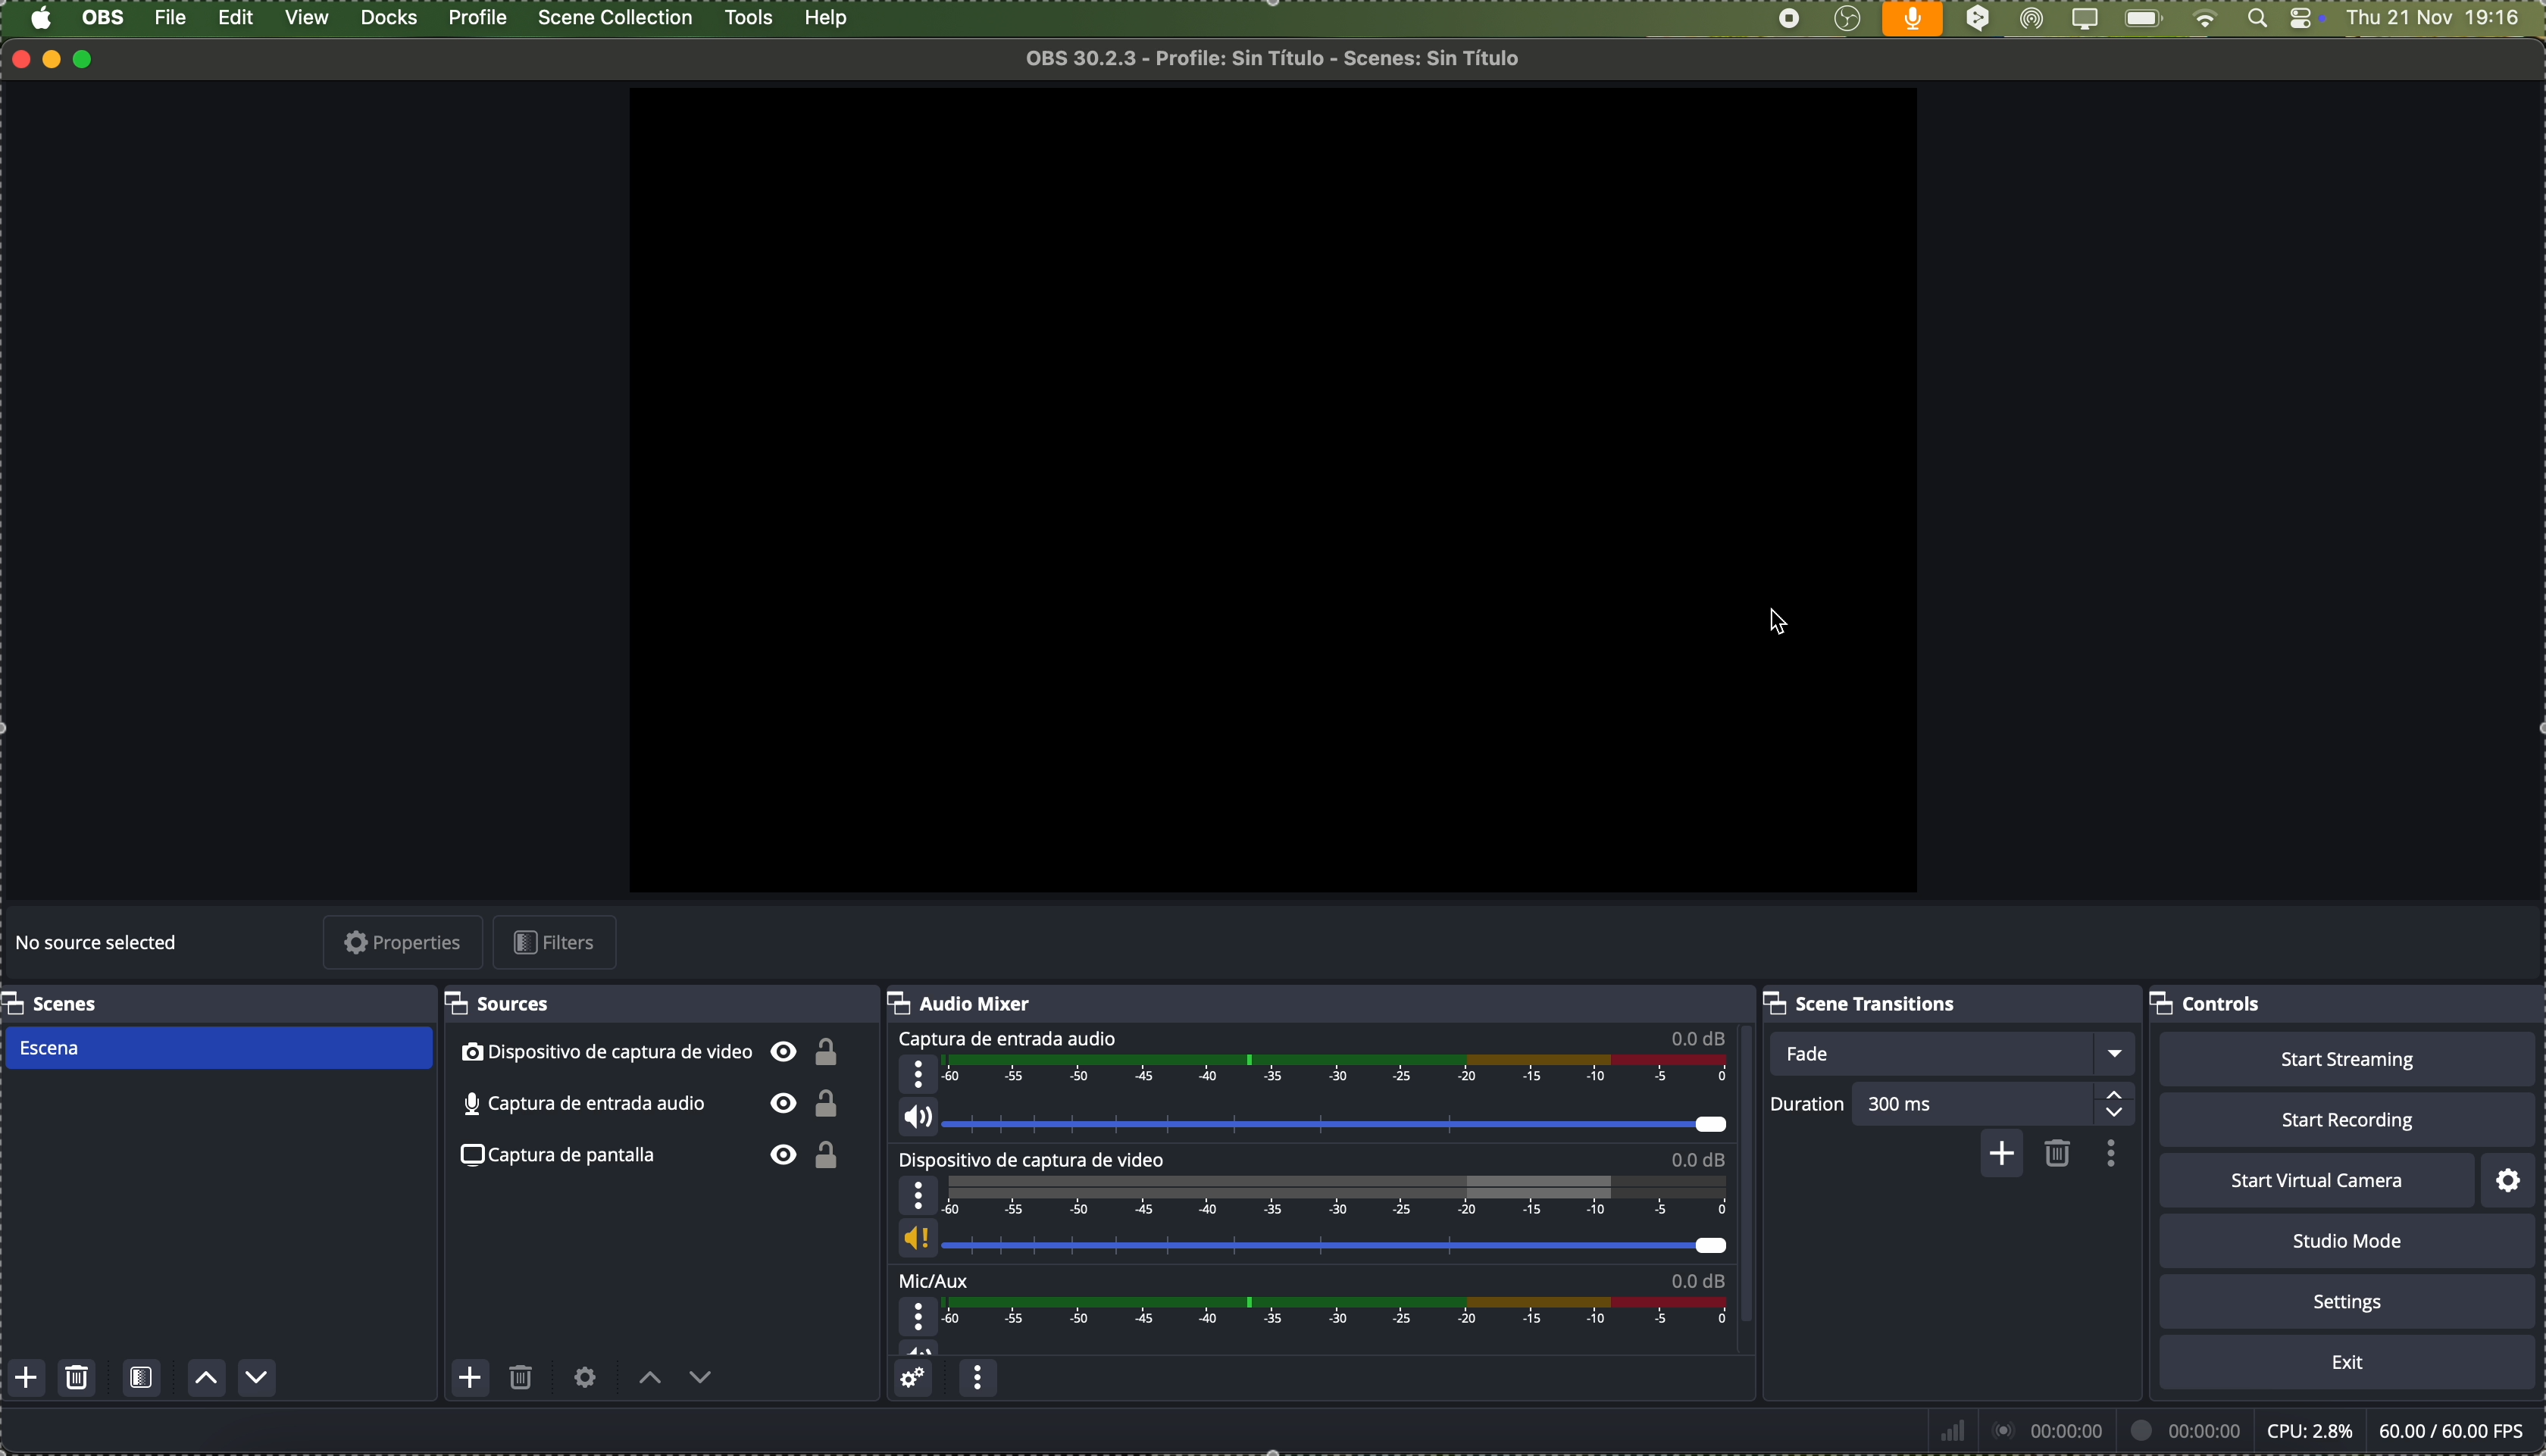 The width and height of the screenshot is (2546, 1456). Describe the element at coordinates (1268, 482) in the screenshot. I see `workspace` at that location.